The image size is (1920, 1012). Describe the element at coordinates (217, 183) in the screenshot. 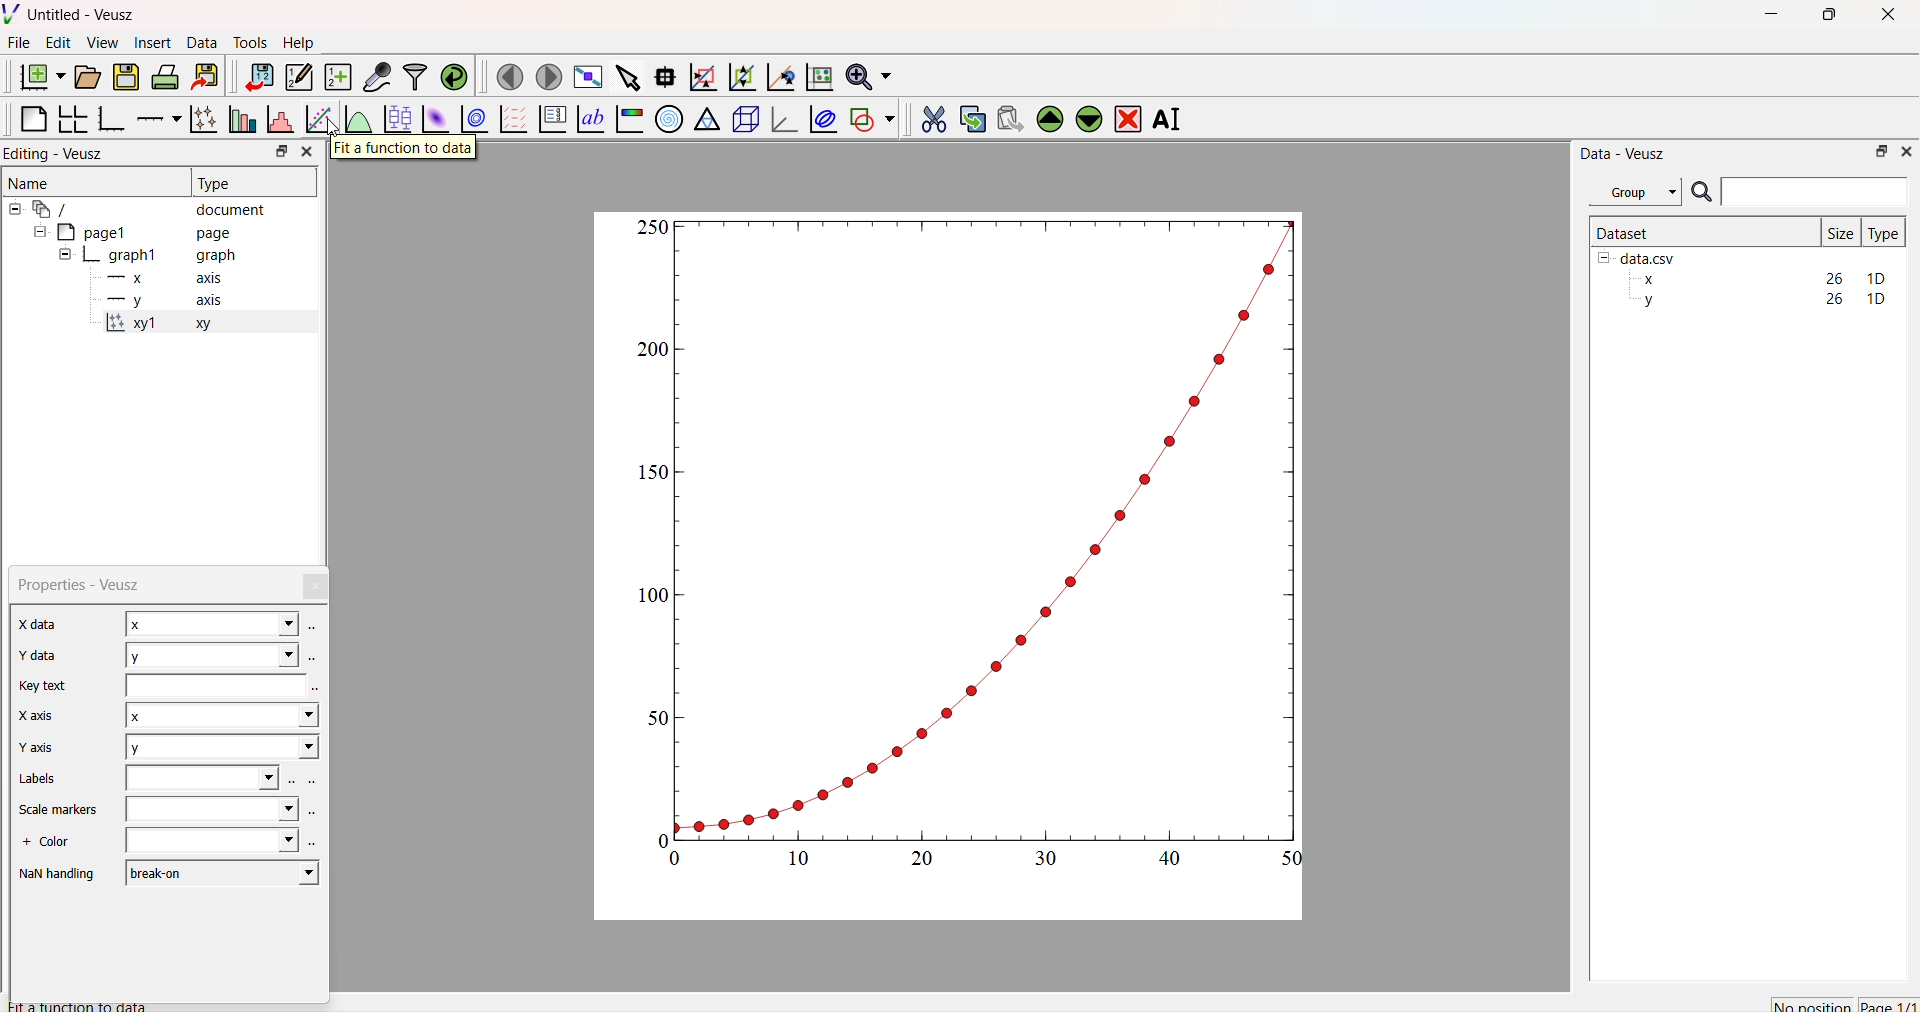

I see `Type` at that location.